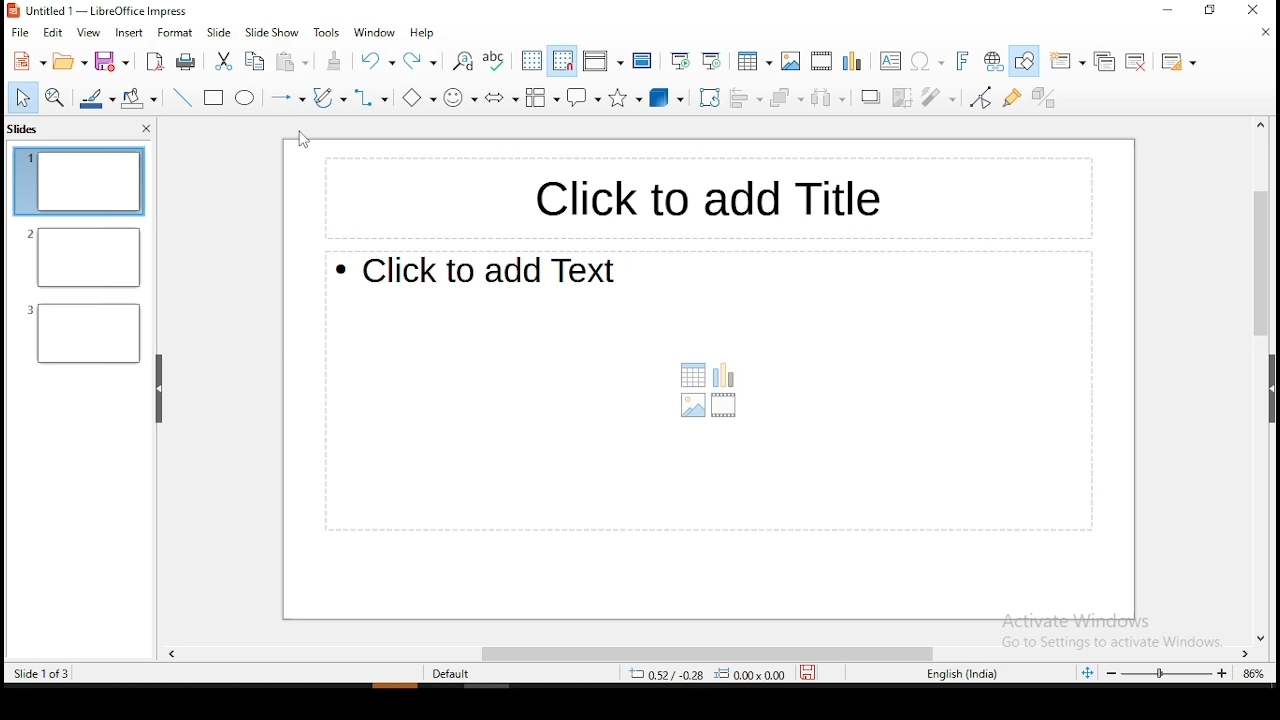 This screenshot has width=1280, height=720. What do you see at coordinates (746, 100) in the screenshot?
I see `align objects` at bounding box center [746, 100].